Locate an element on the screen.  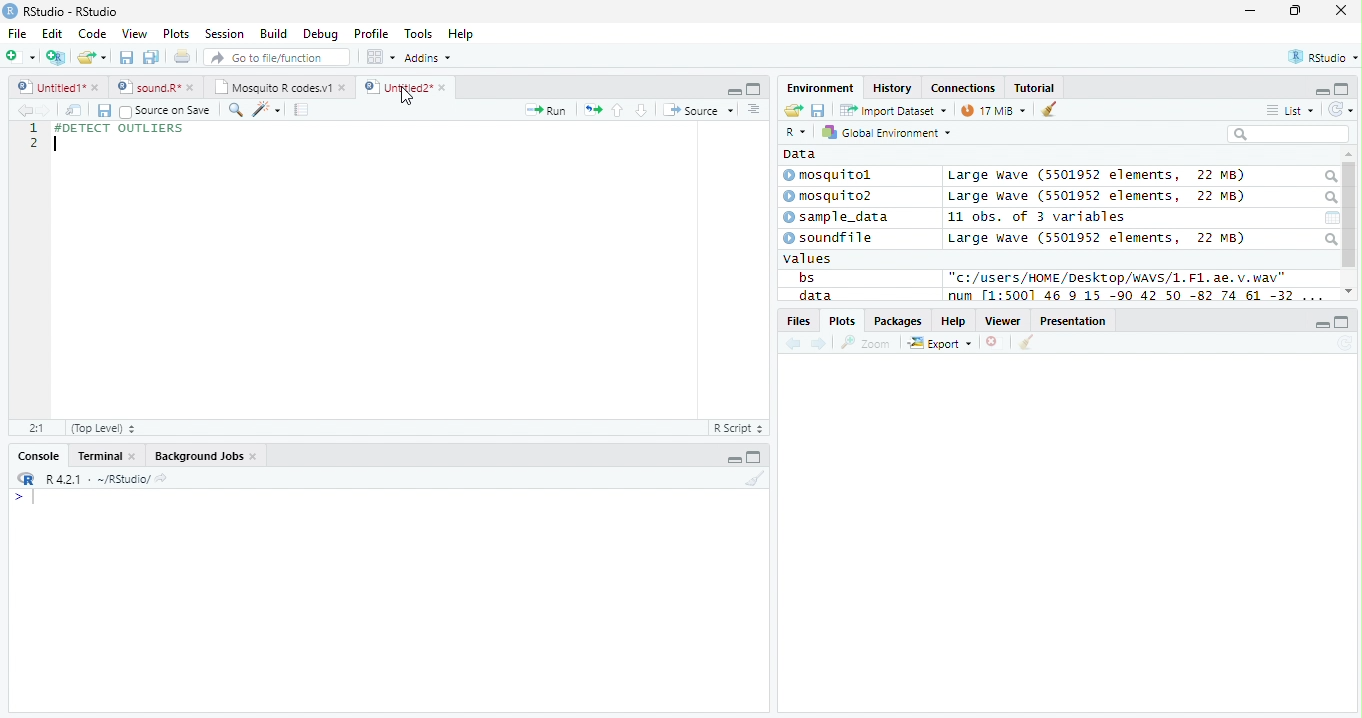
Code is located at coordinates (92, 34).